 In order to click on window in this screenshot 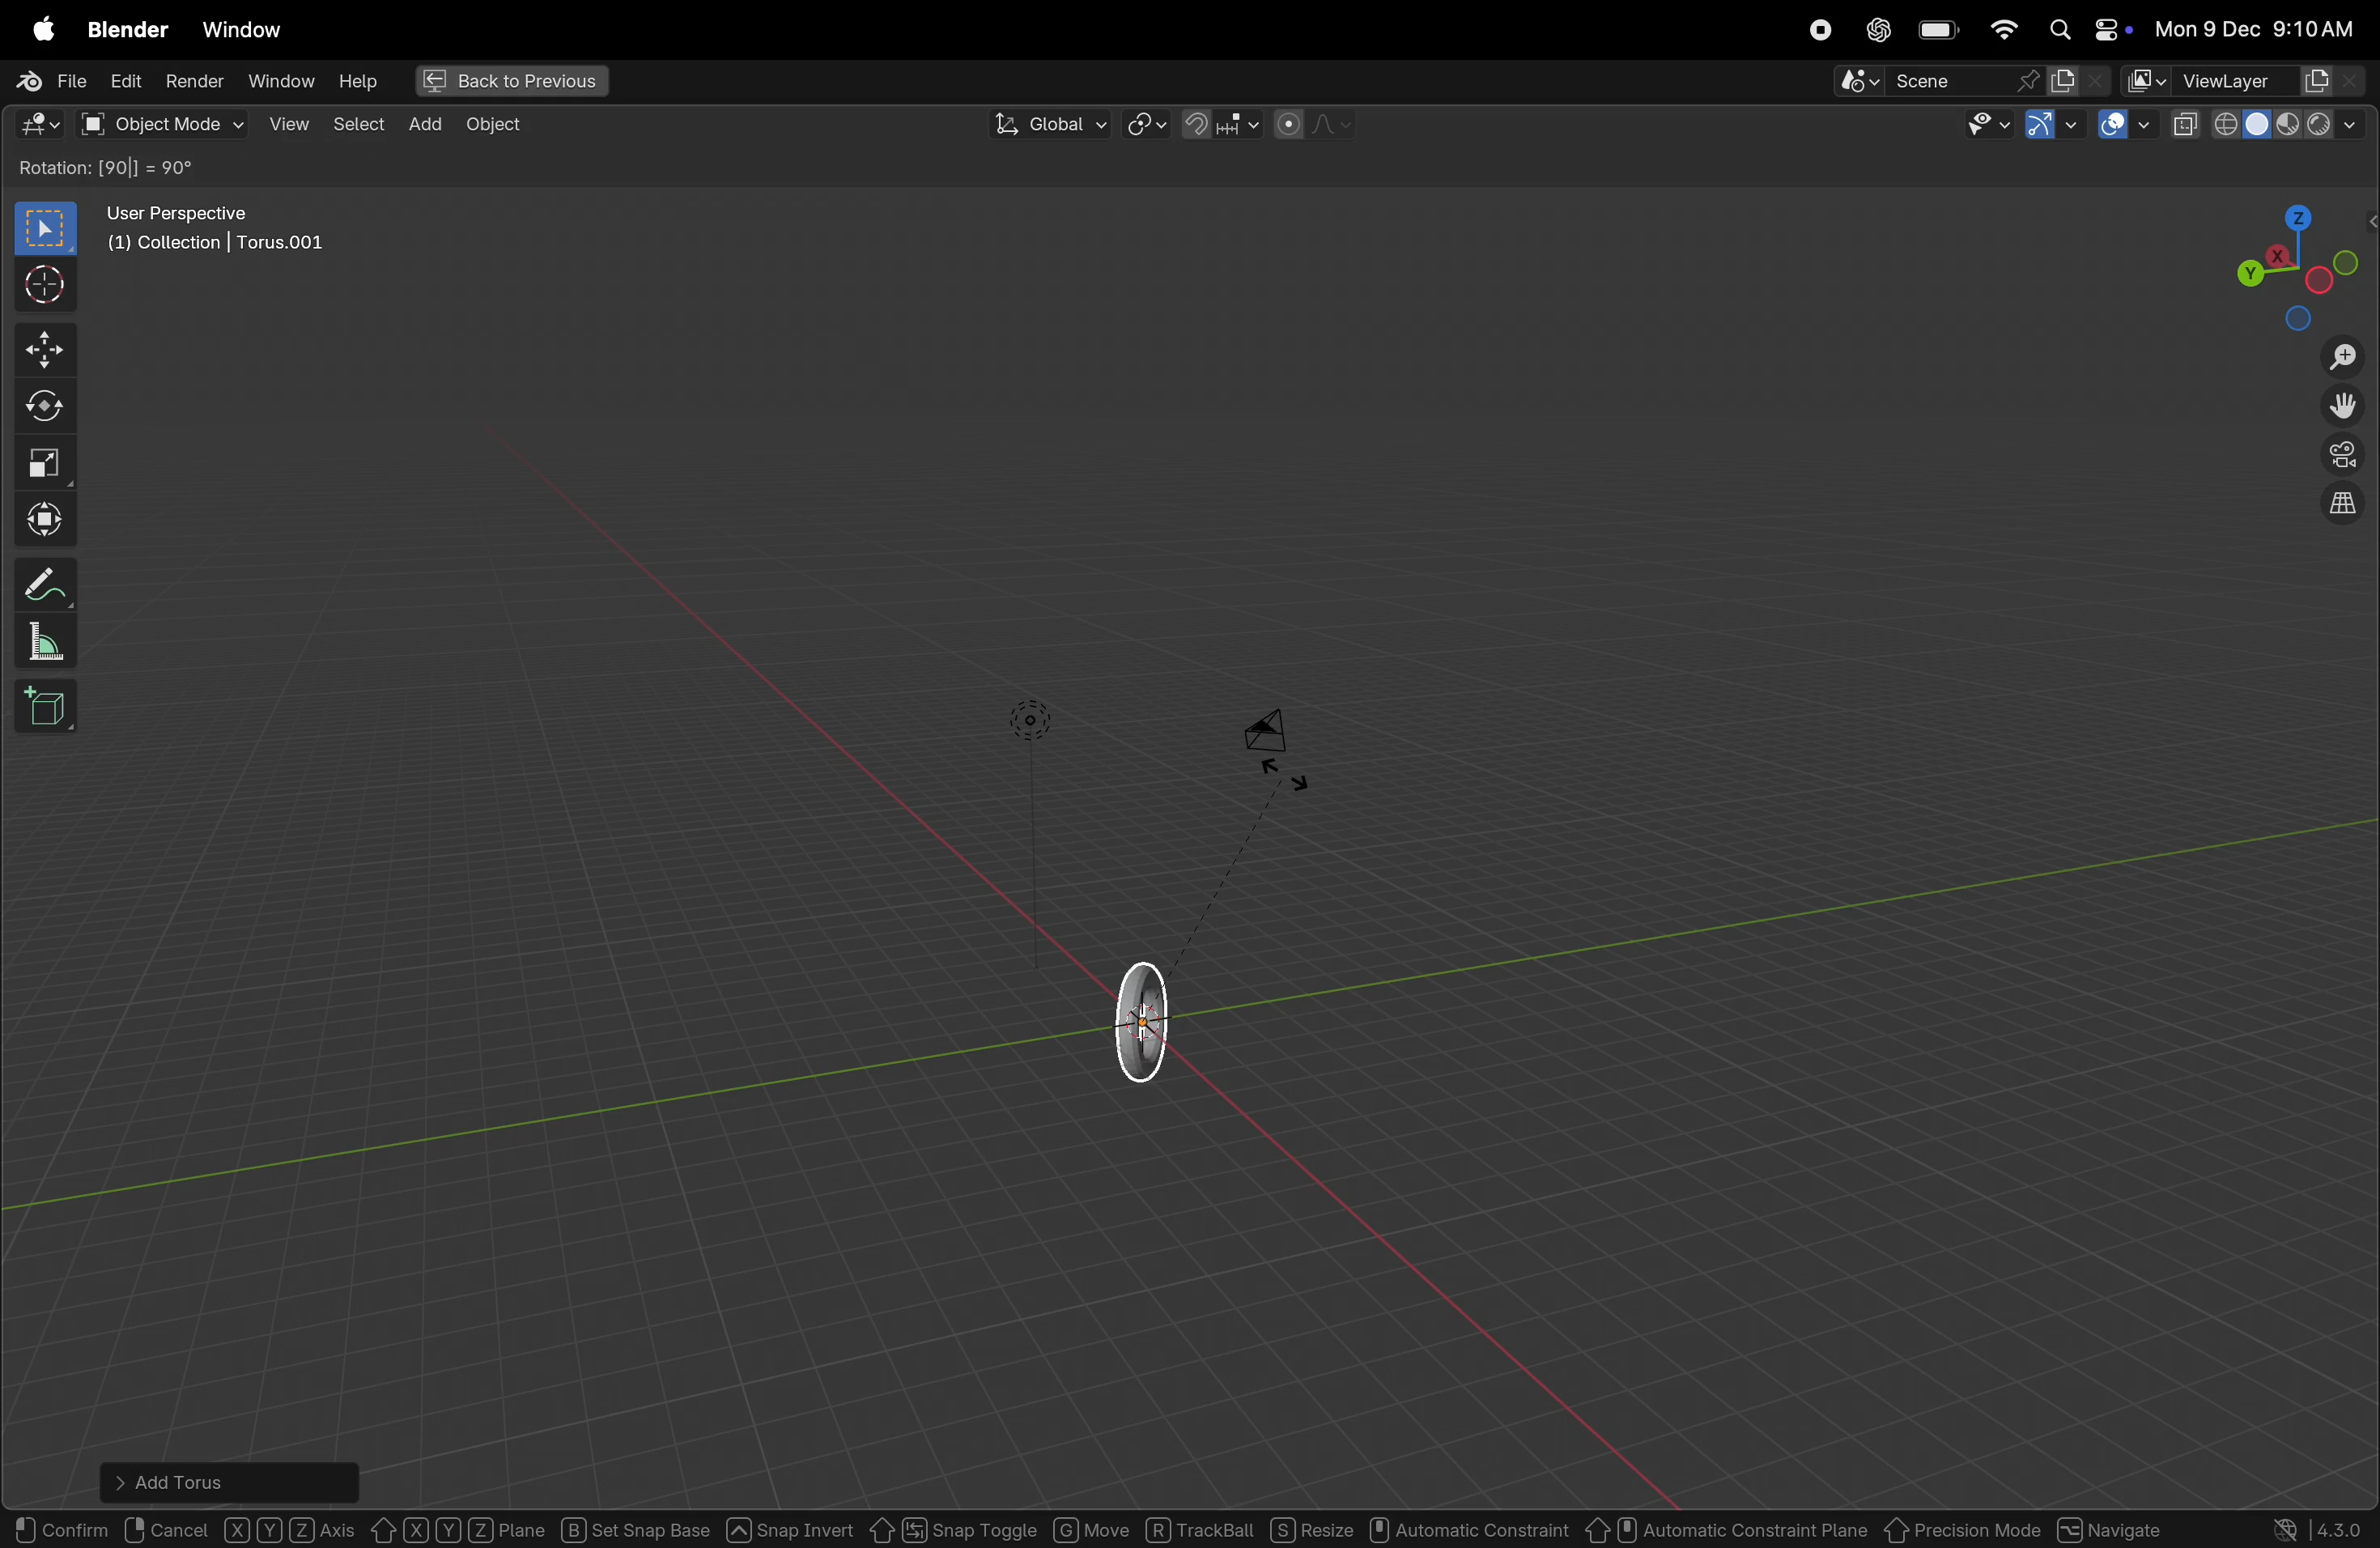, I will do `click(279, 81)`.